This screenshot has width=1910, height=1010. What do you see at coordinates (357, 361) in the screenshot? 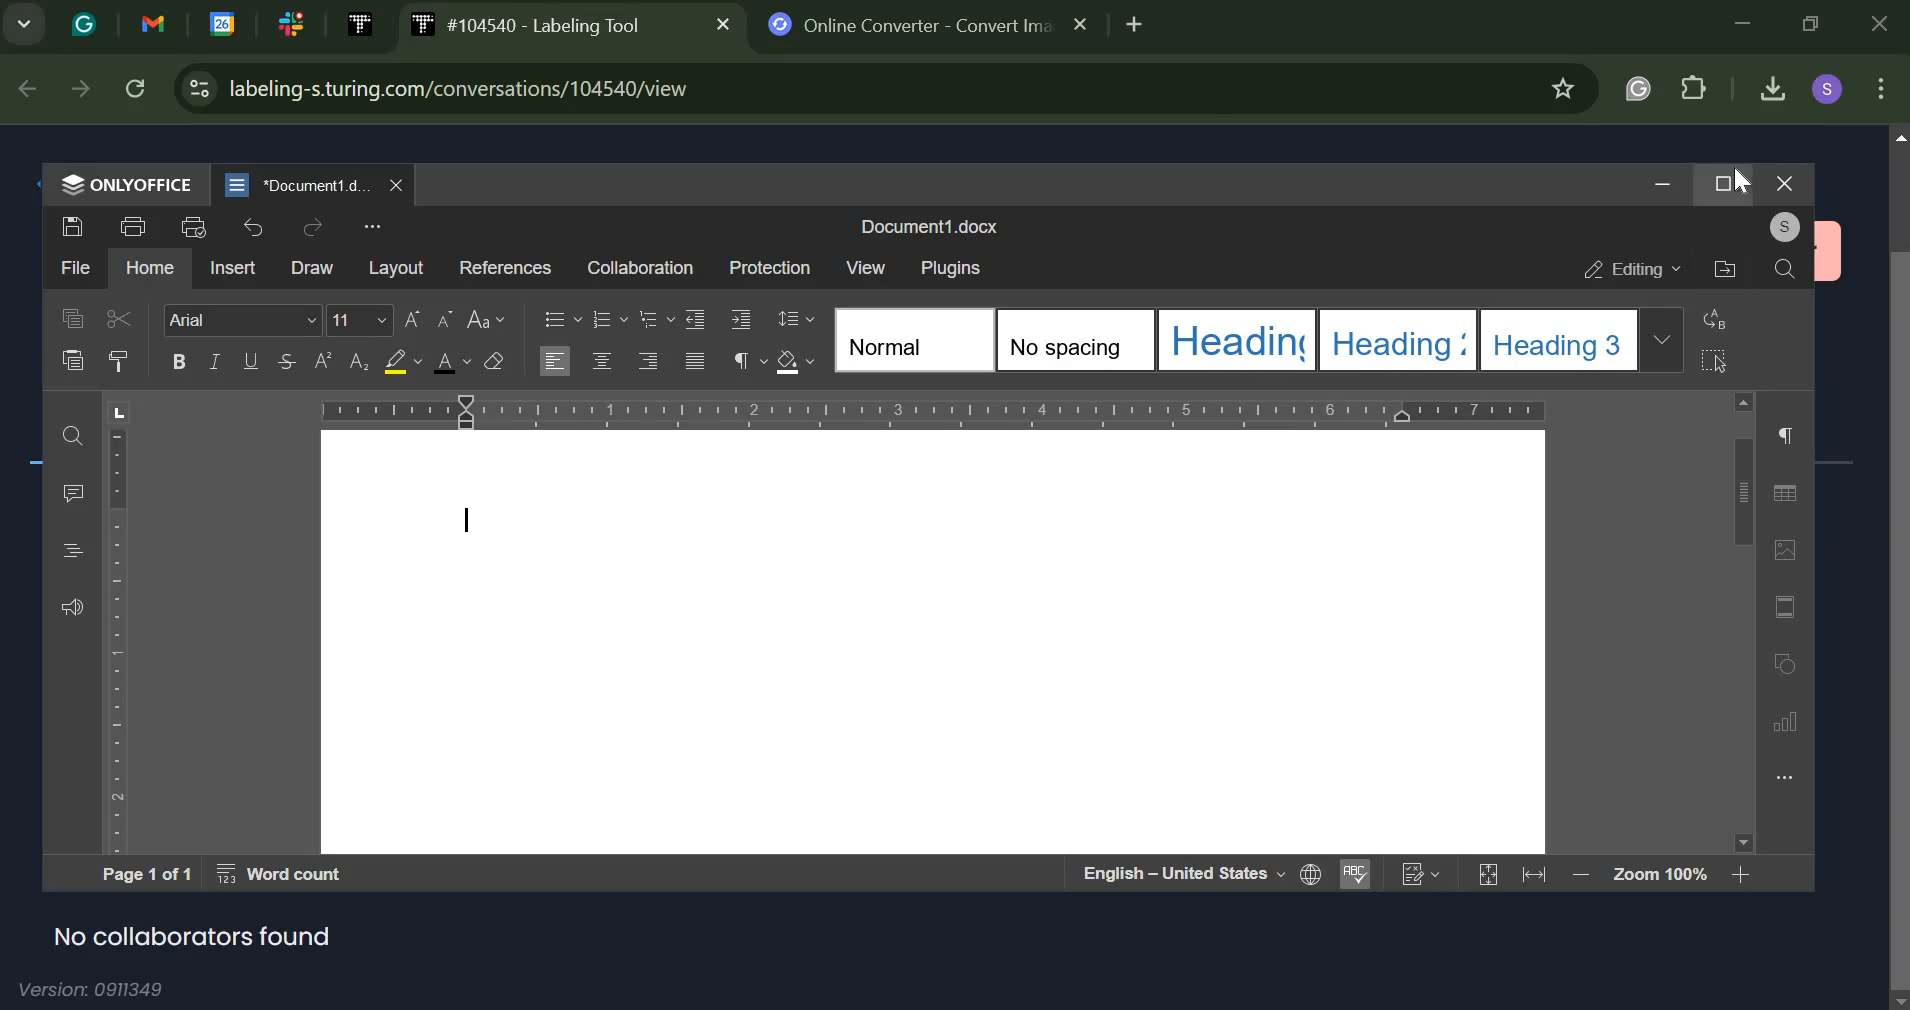
I see `superscript` at bounding box center [357, 361].